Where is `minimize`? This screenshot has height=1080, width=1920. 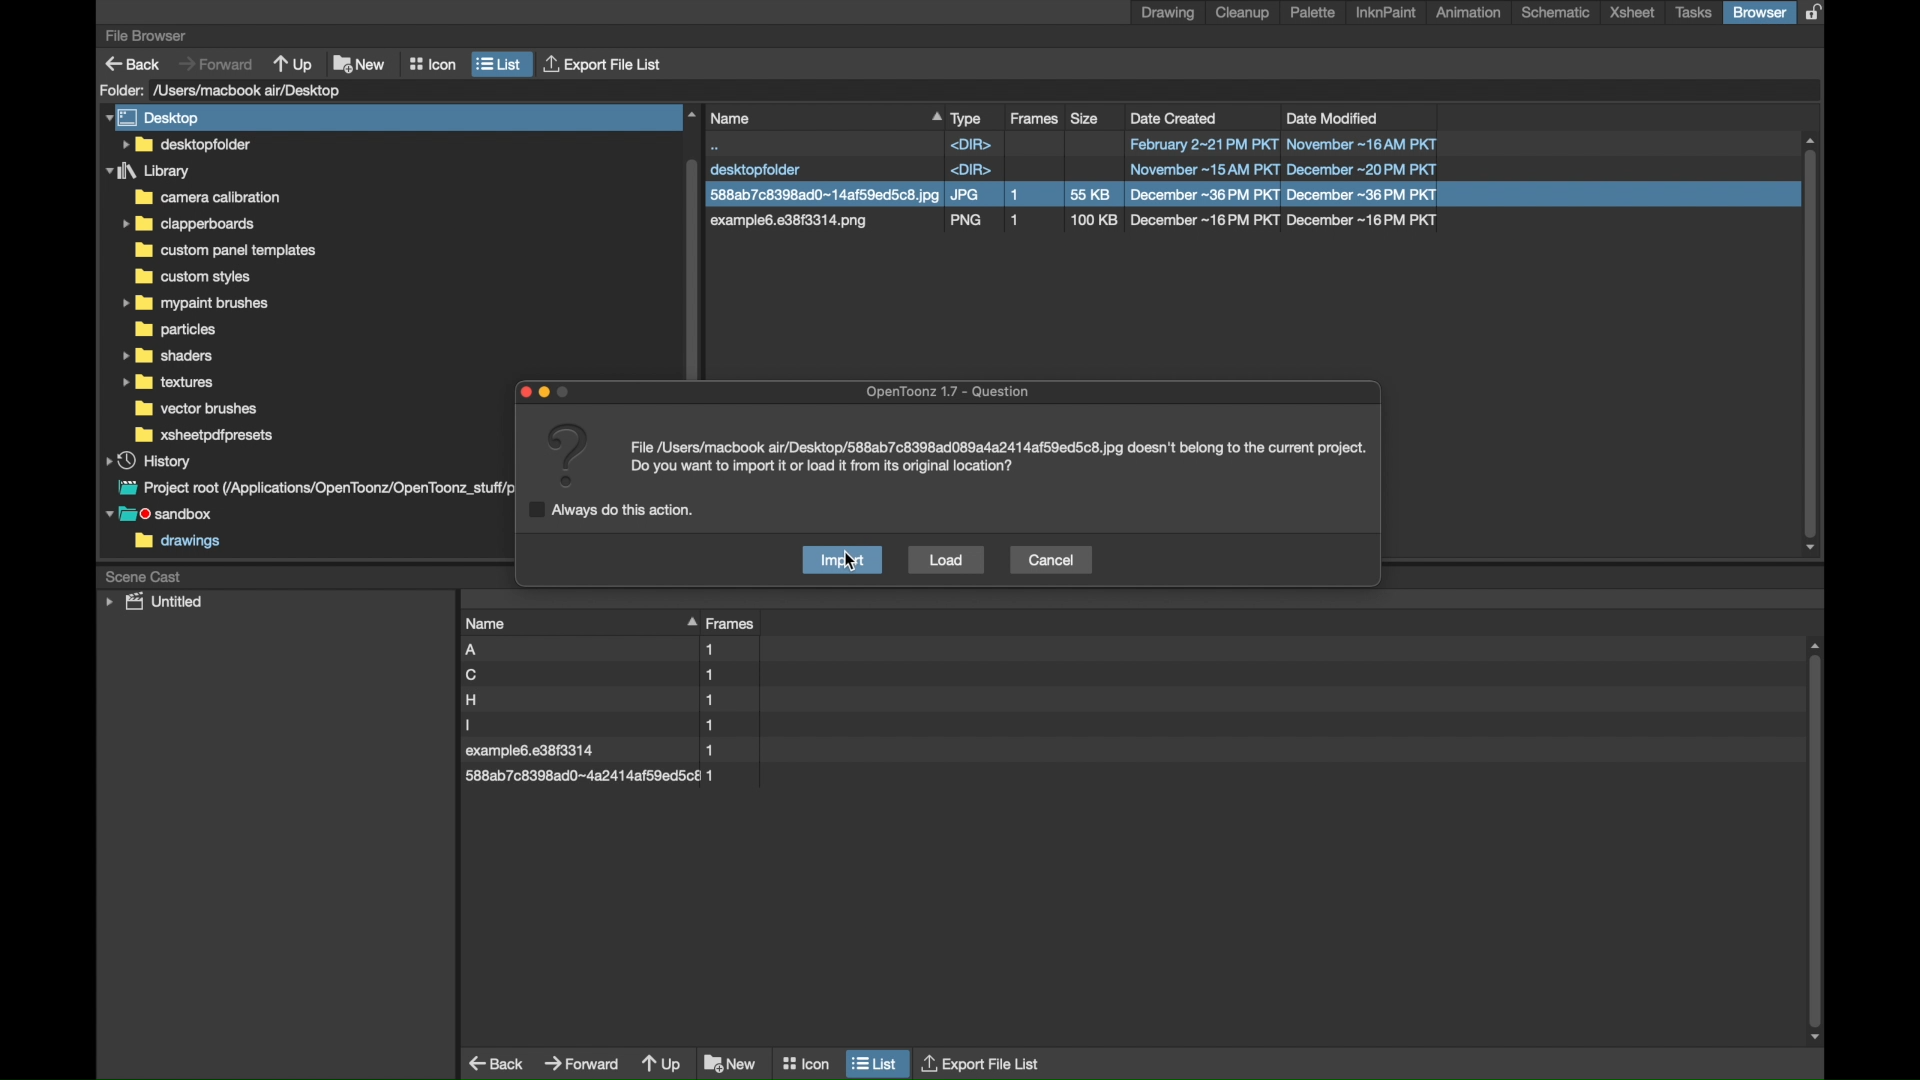
minimize is located at coordinates (545, 386).